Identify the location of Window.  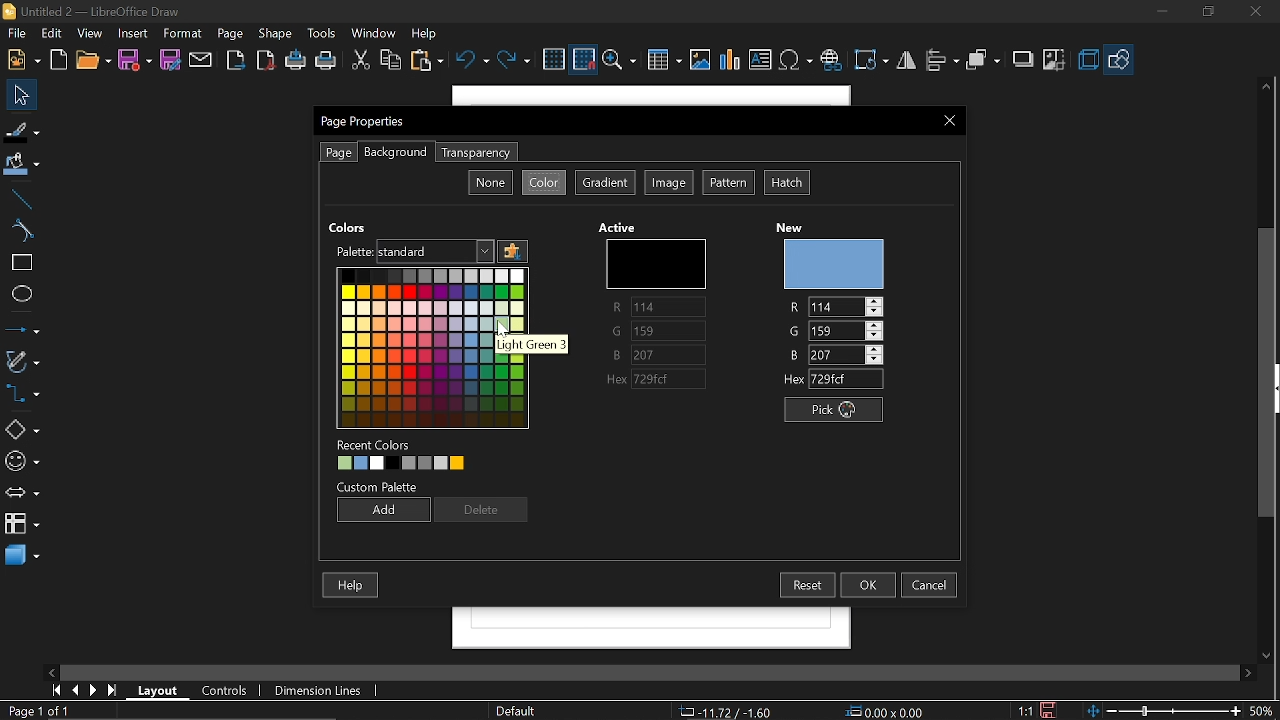
(374, 35).